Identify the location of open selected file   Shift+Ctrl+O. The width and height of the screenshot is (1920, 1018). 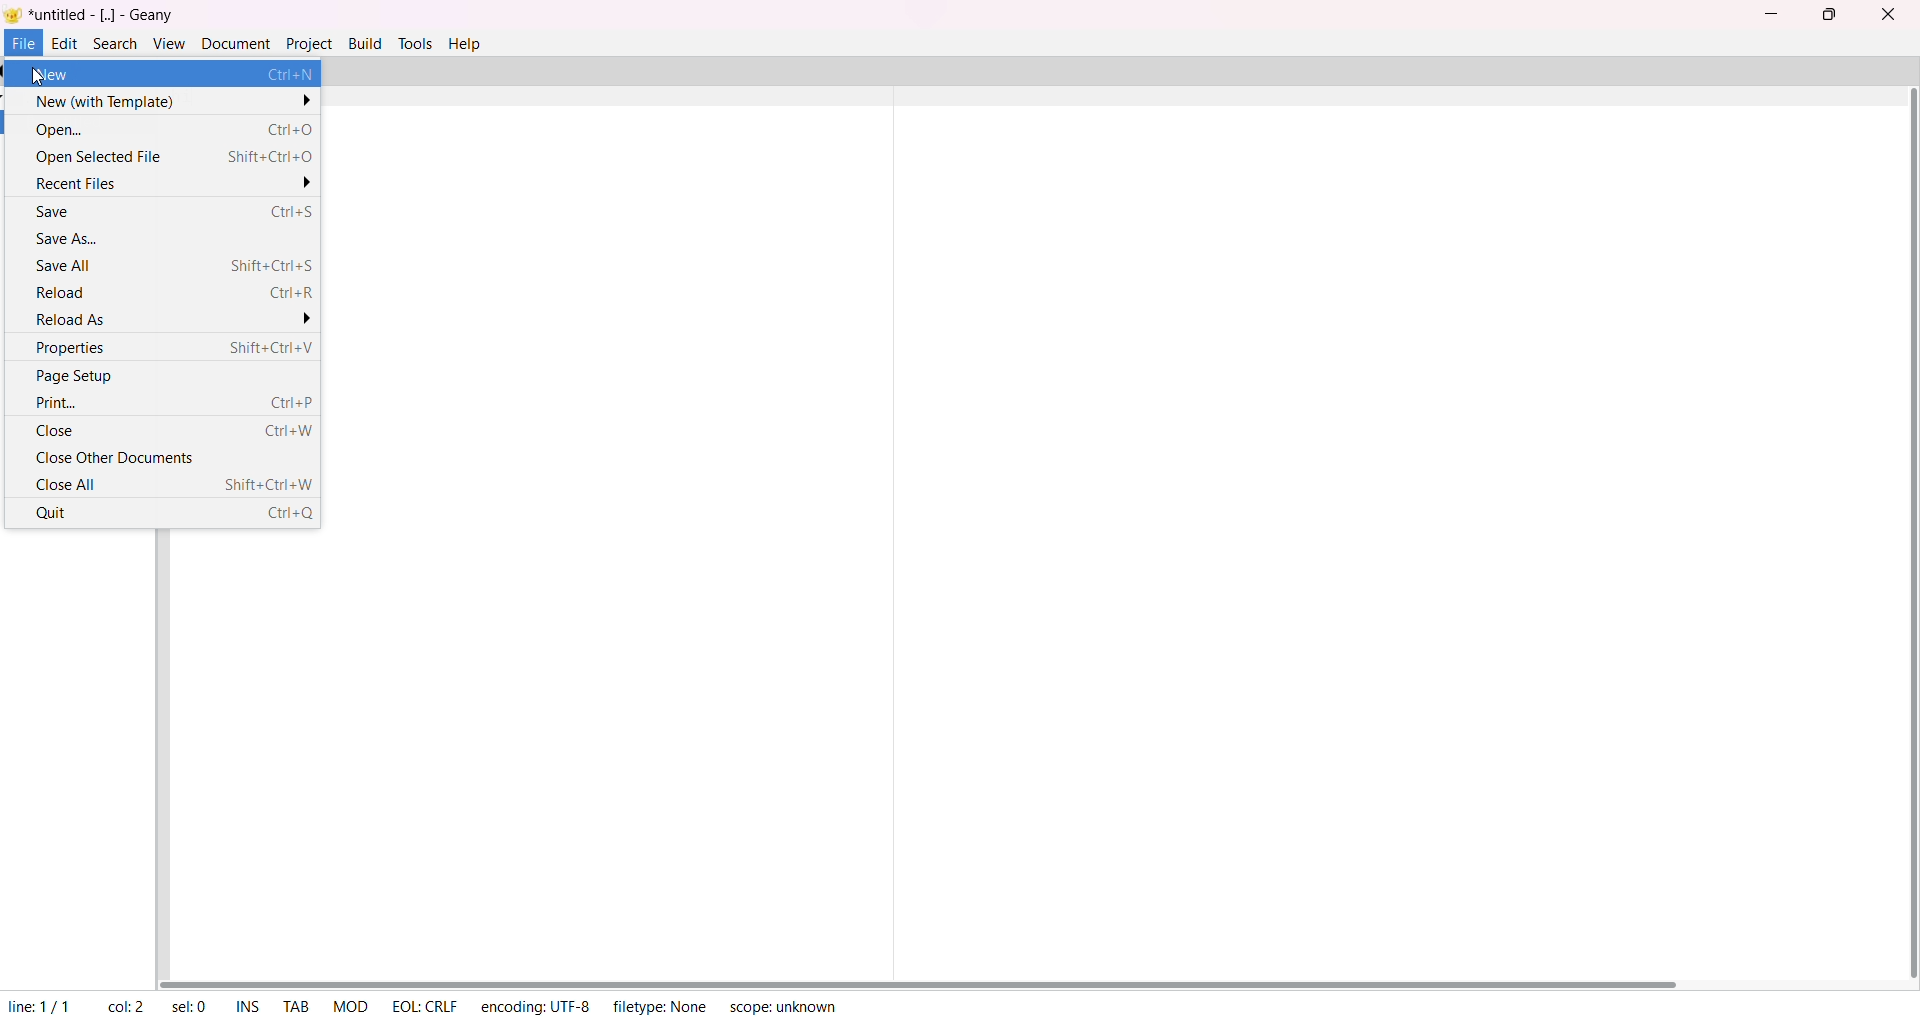
(173, 159).